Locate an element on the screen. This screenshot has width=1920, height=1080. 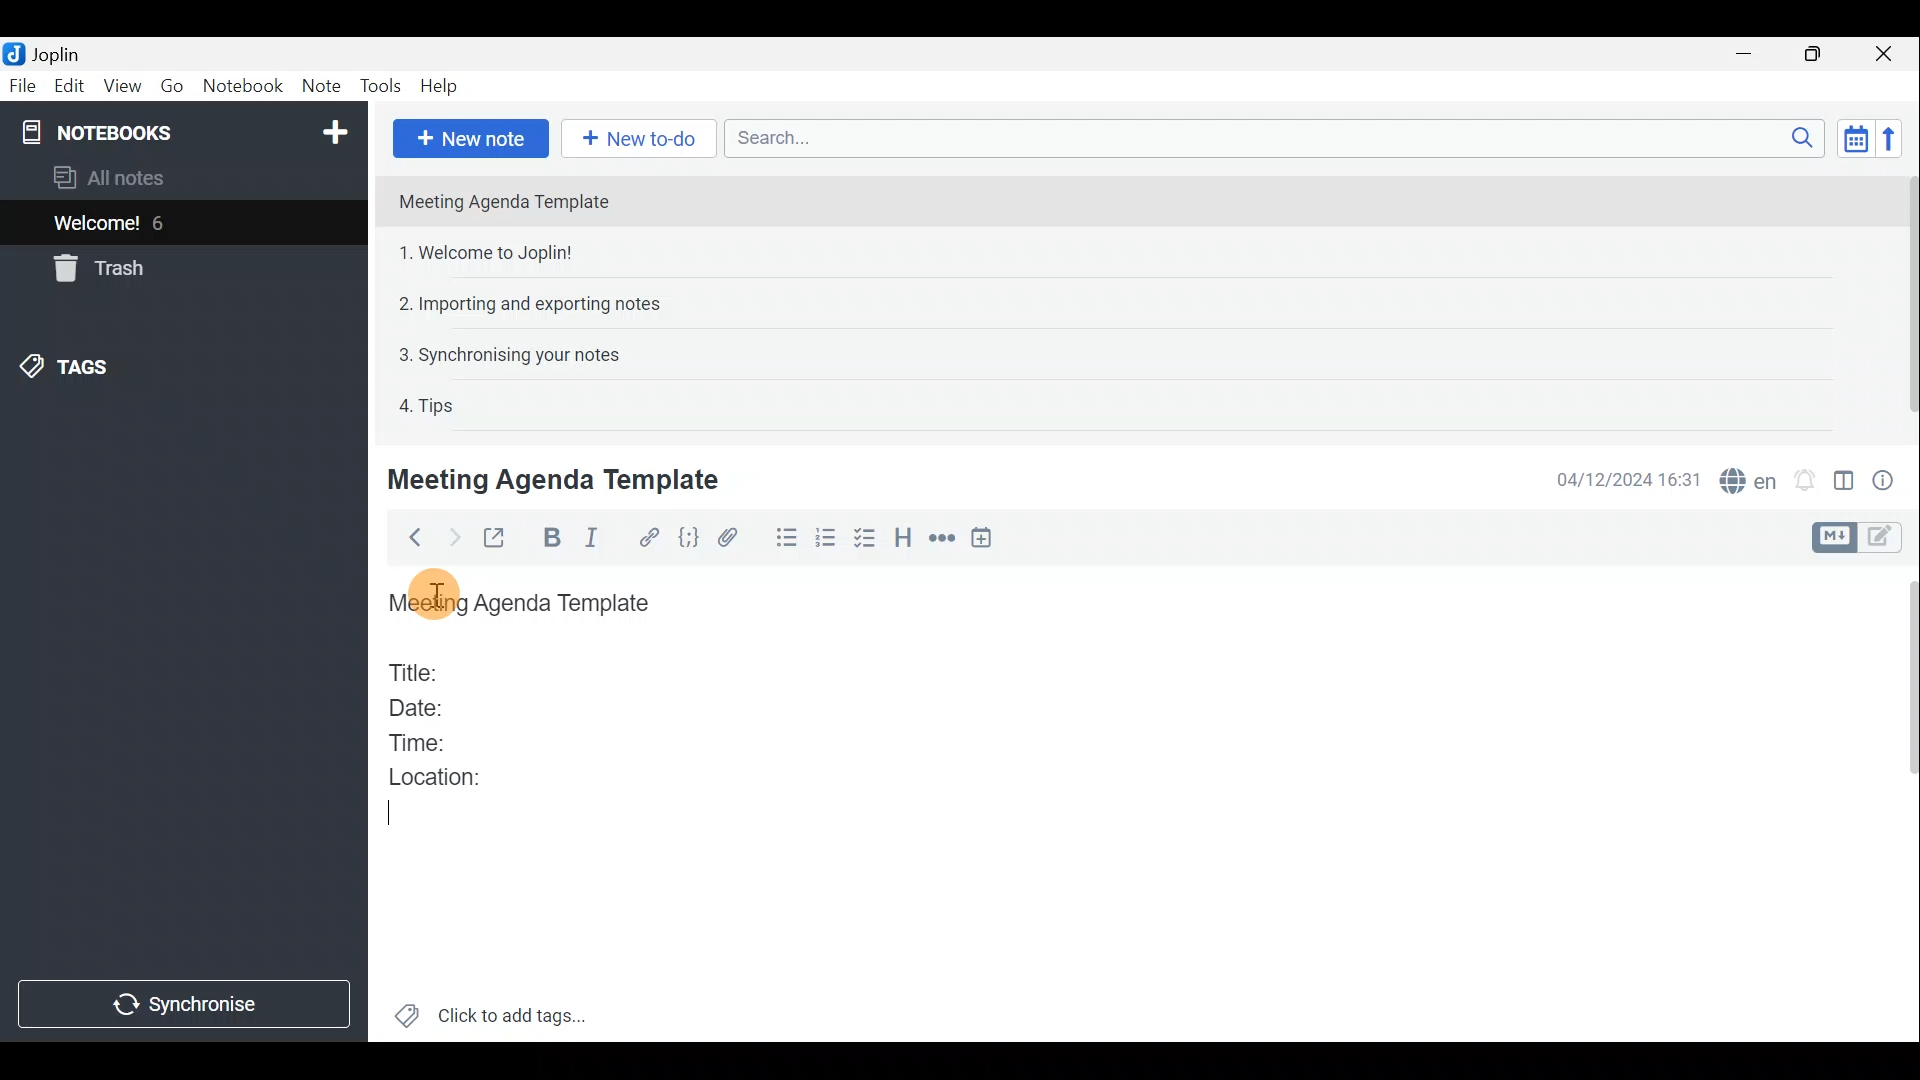
Hyperlink is located at coordinates (651, 538).